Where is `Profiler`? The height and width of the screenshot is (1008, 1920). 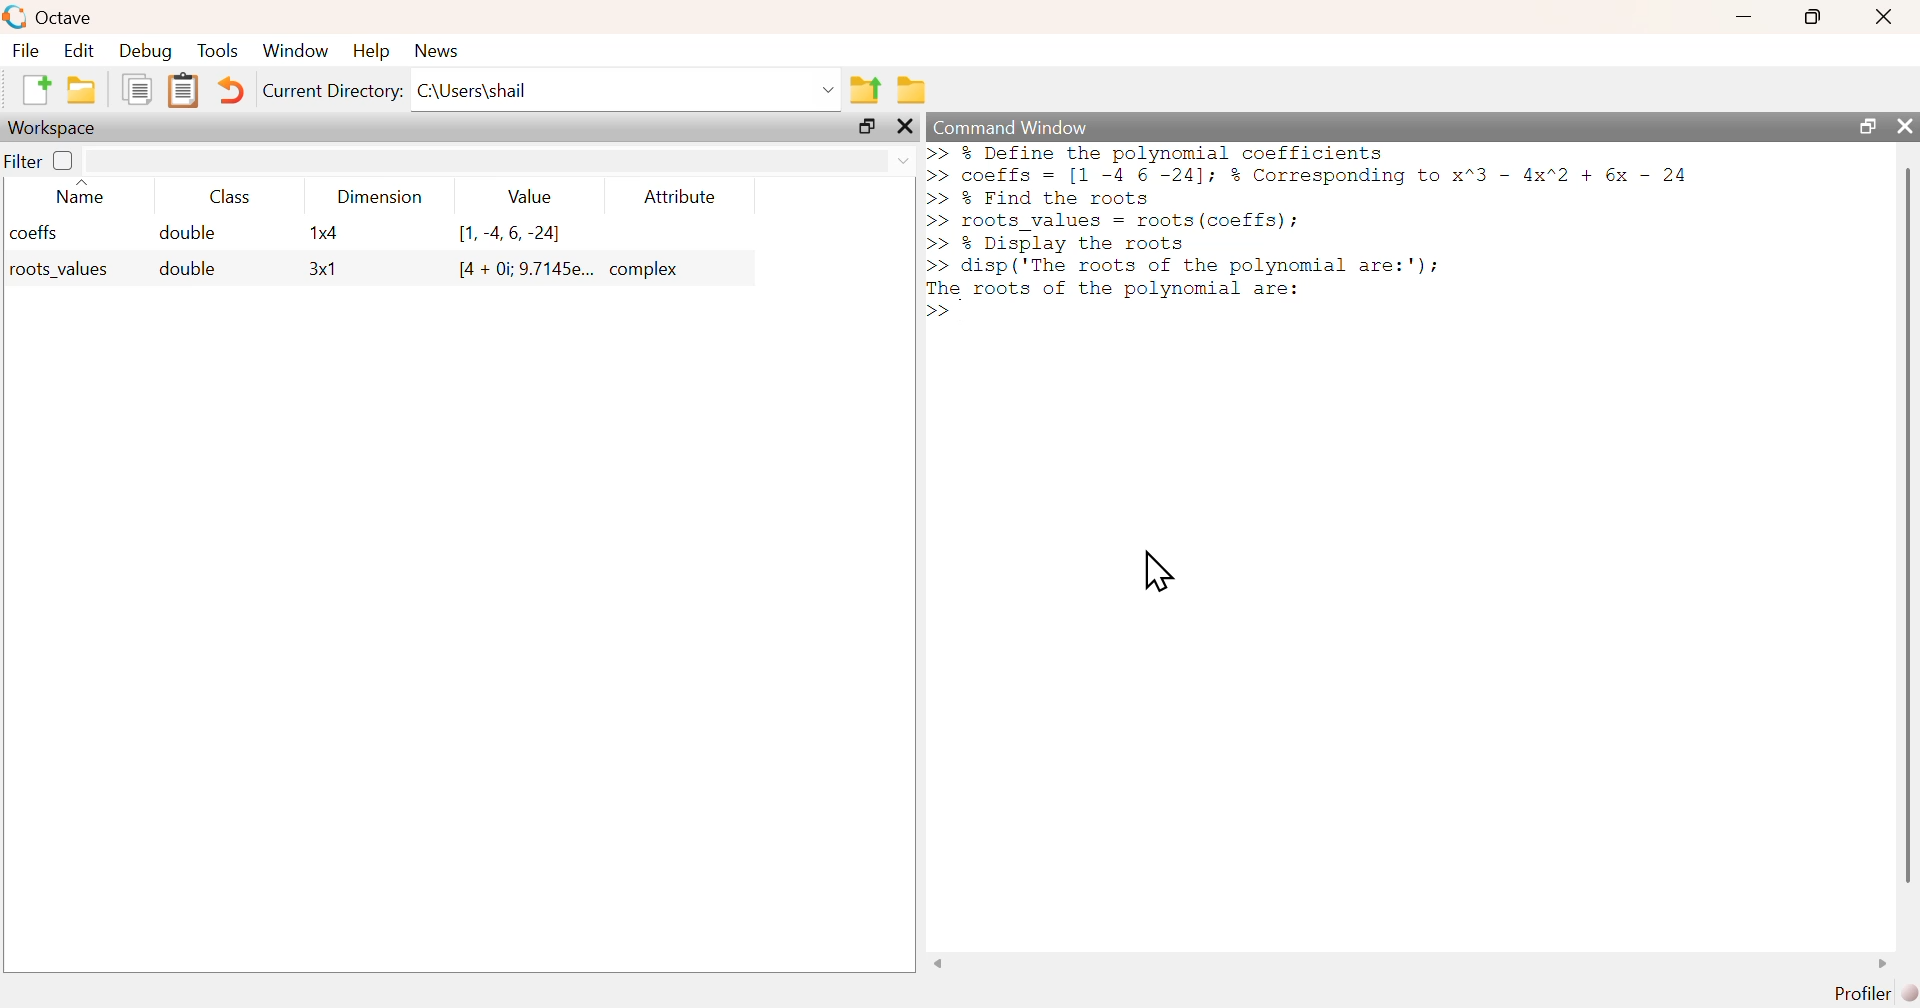 Profiler is located at coordinates (1871, 991).